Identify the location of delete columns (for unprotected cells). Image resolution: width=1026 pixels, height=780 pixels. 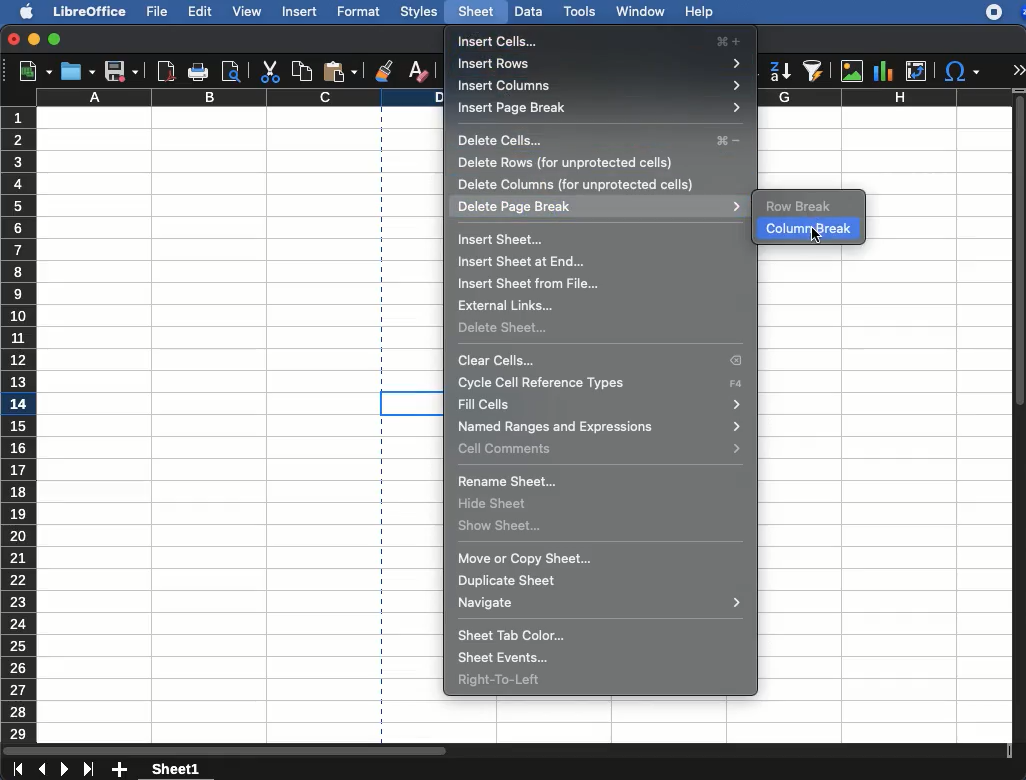
(575, 184).